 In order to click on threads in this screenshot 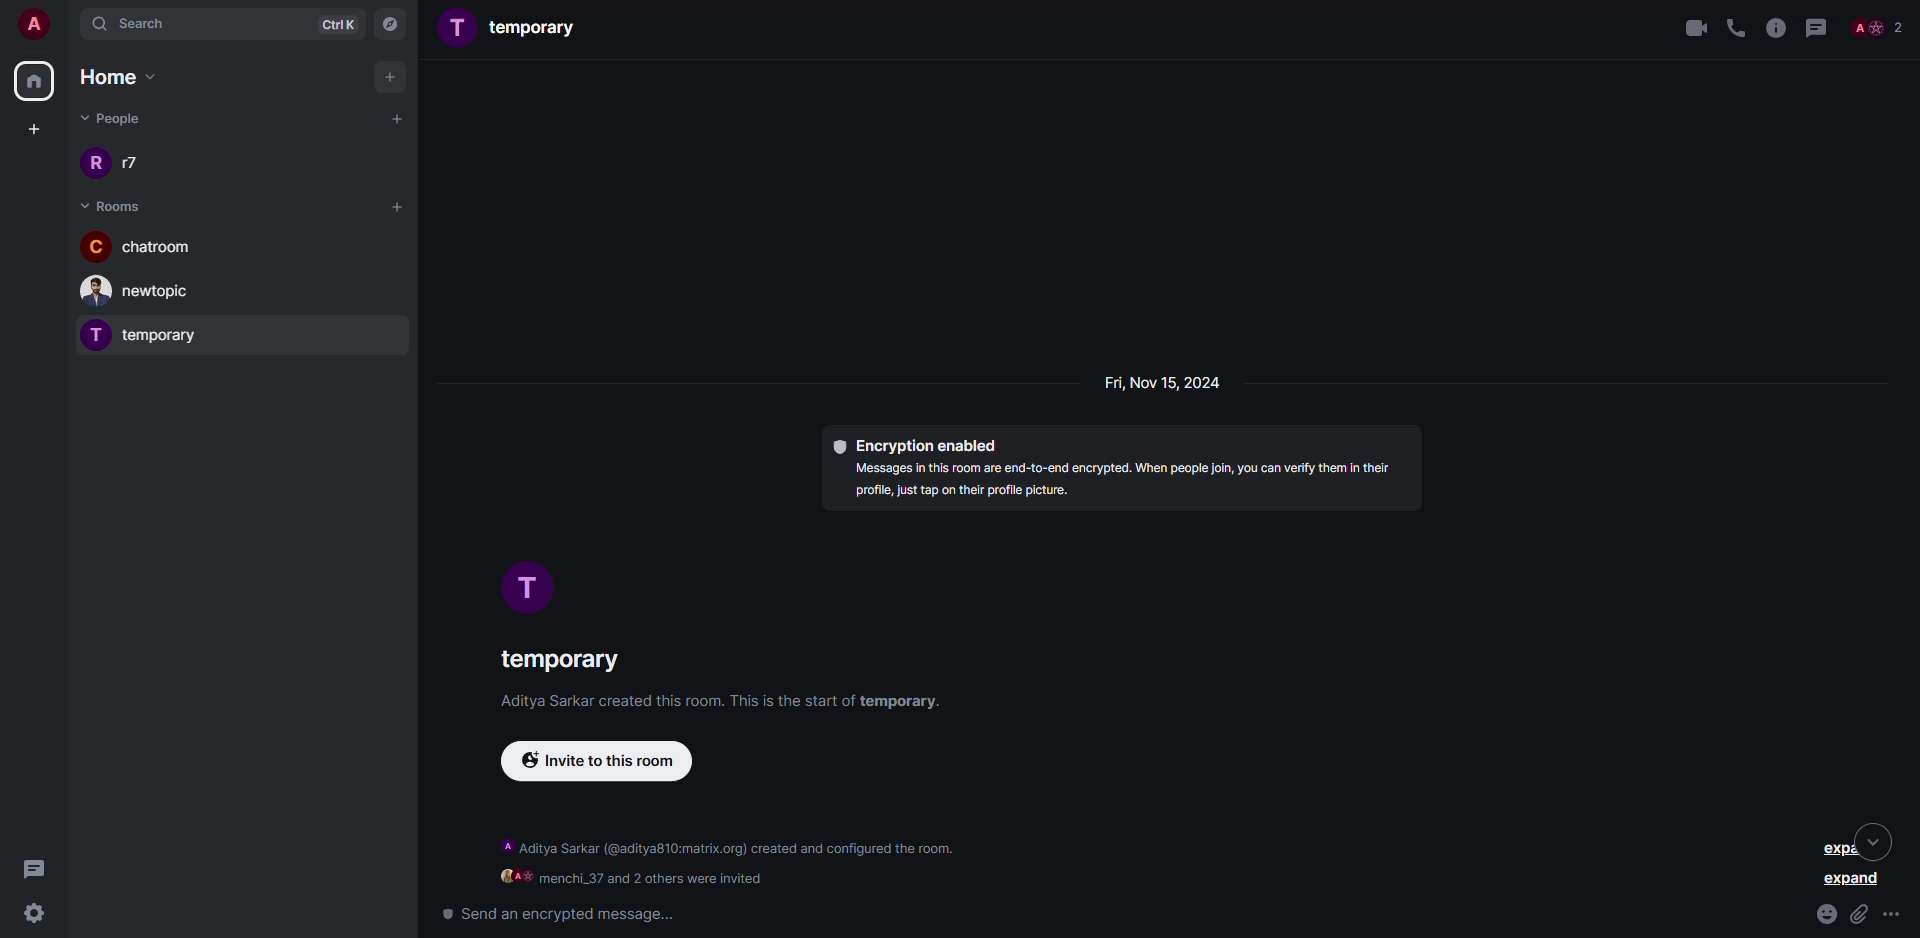, I will do `click(1818, 27)`.